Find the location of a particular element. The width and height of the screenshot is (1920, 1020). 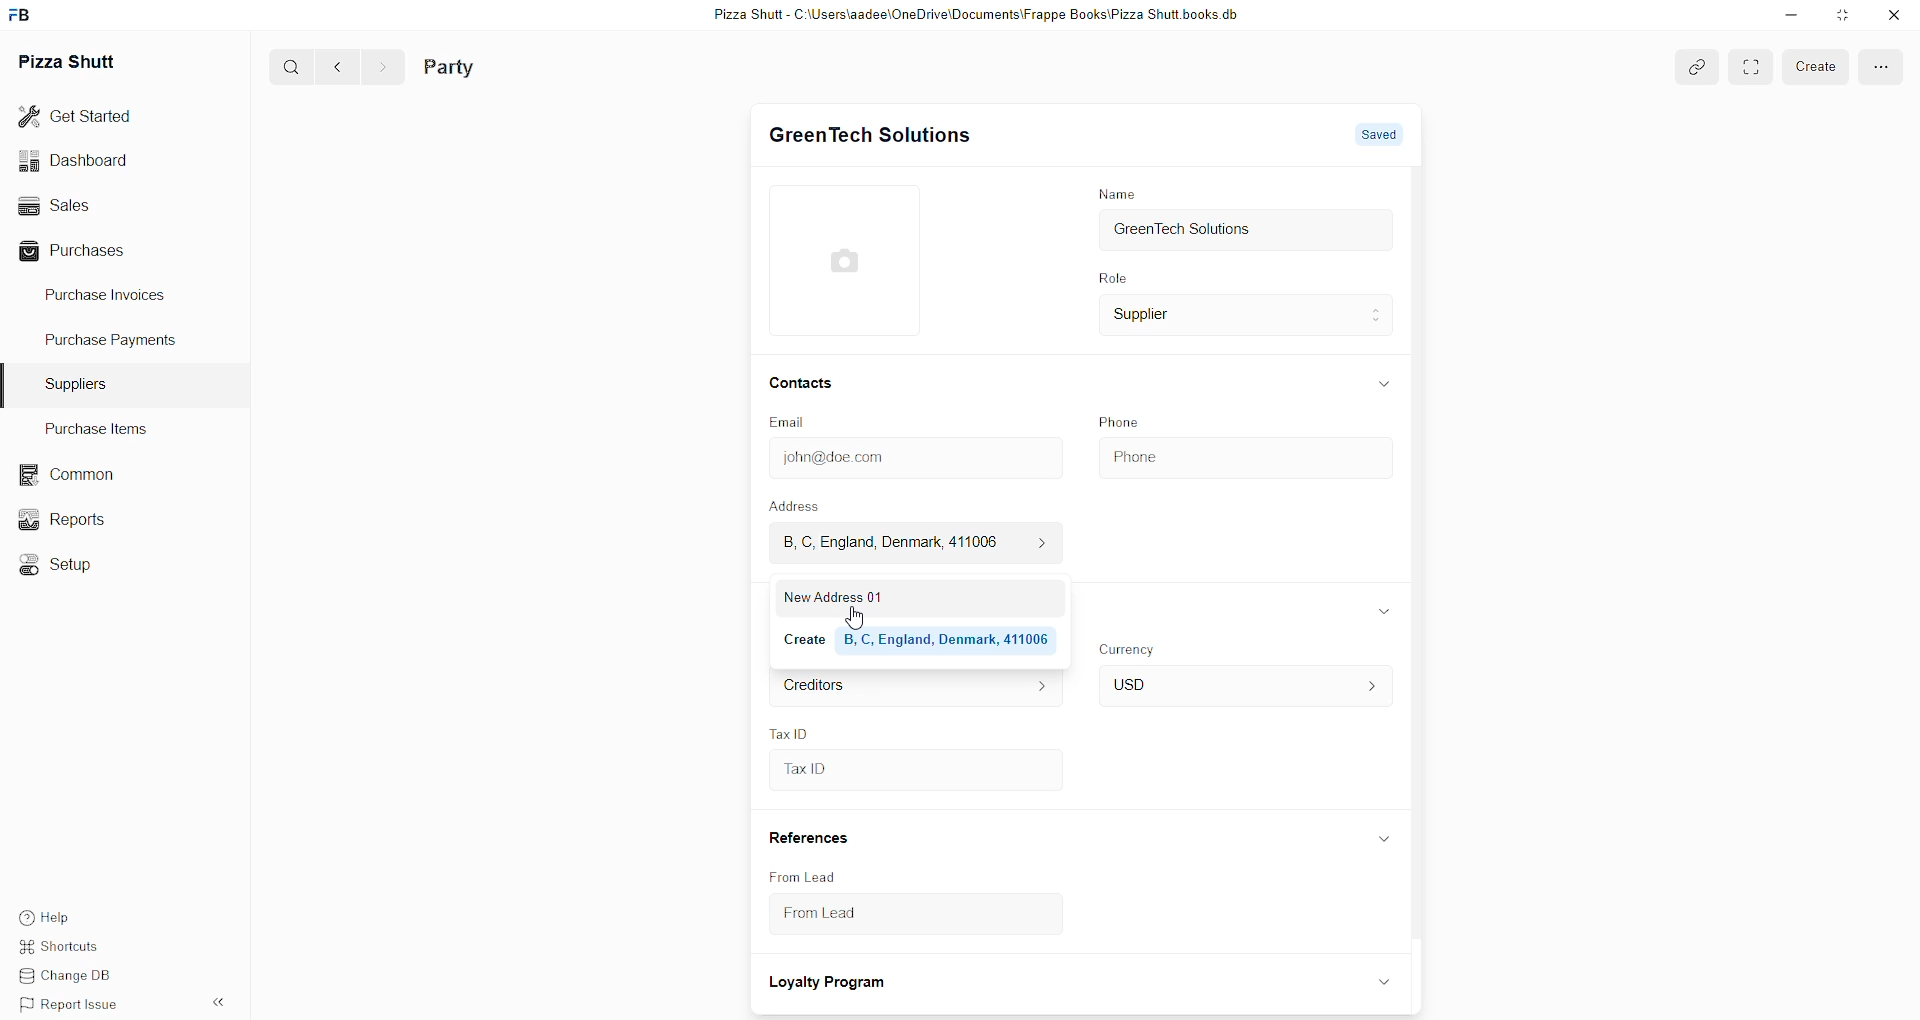

From Lead is located at coordinates (895, 918).